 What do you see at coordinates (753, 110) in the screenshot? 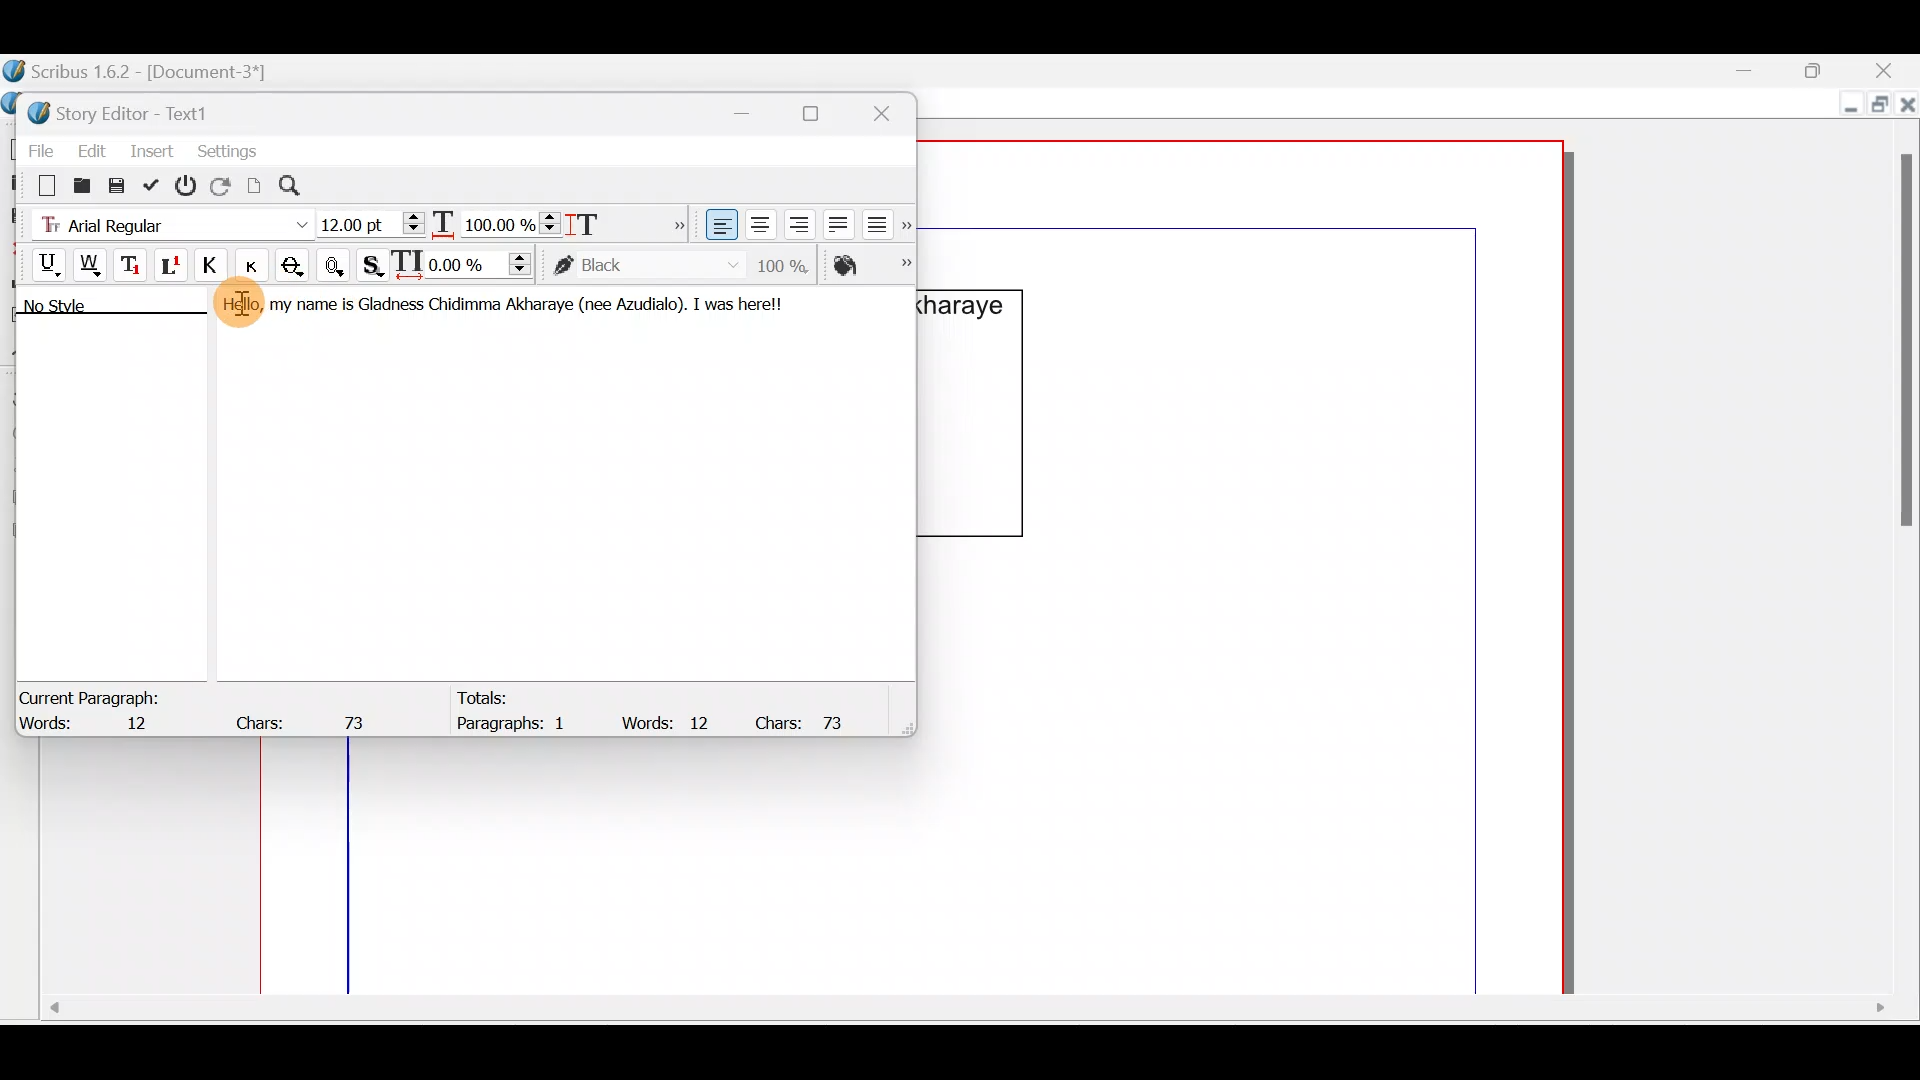
I see `Minimize` at bounding box center [753, 110].